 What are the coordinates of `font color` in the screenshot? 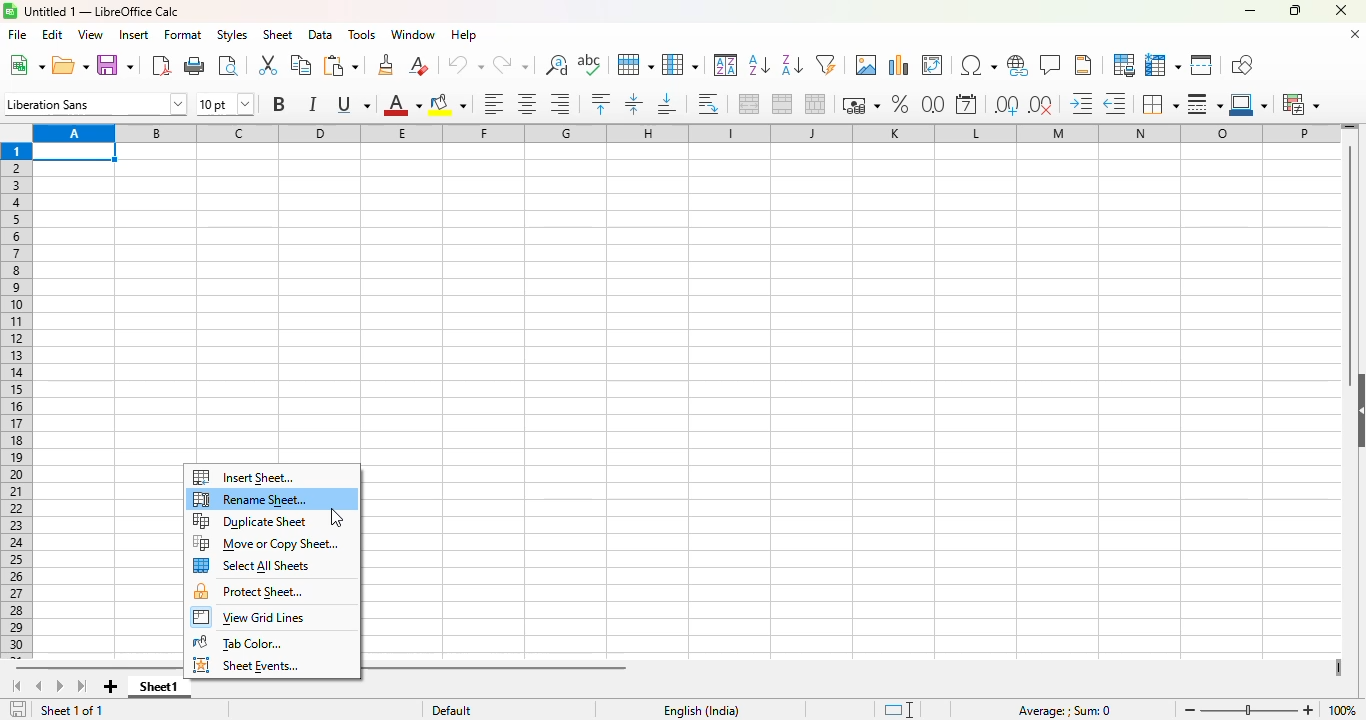 It's located at (401, 104).